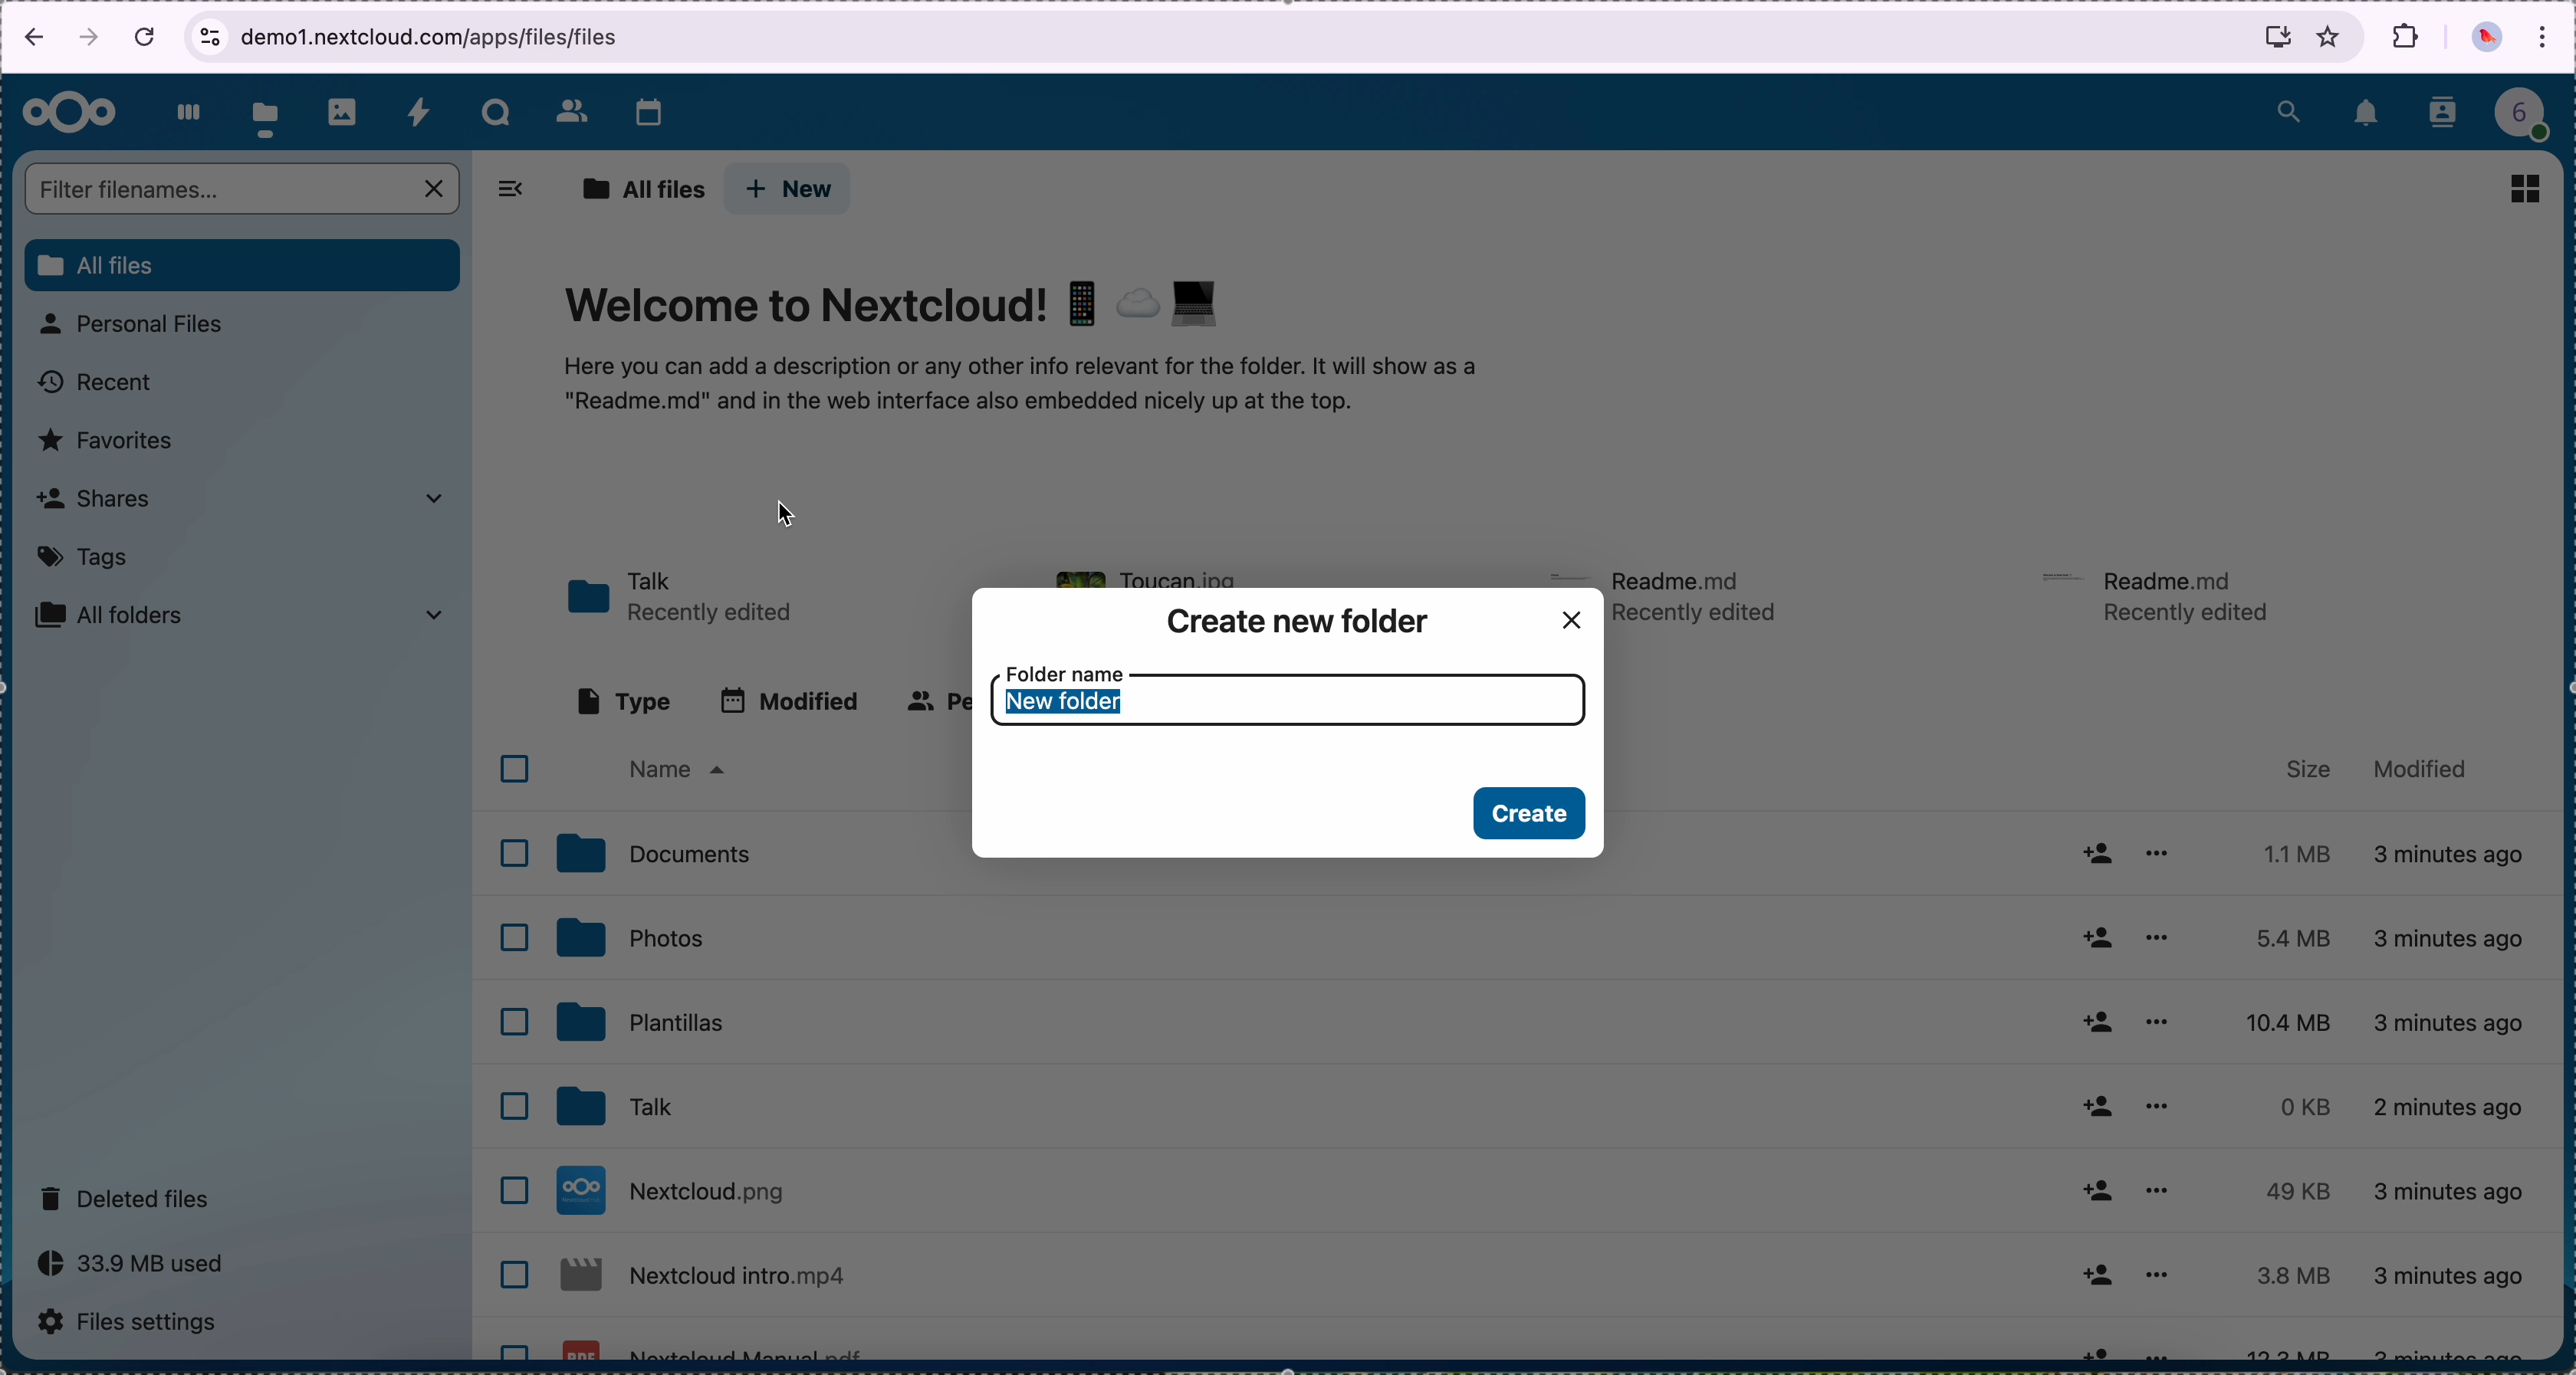 The height and width of the screenshot is (1375, 2576). What do you see at coordinates (2091, 1349) in the screenshot?
I see `share` at bounding box center [2091, 1349].